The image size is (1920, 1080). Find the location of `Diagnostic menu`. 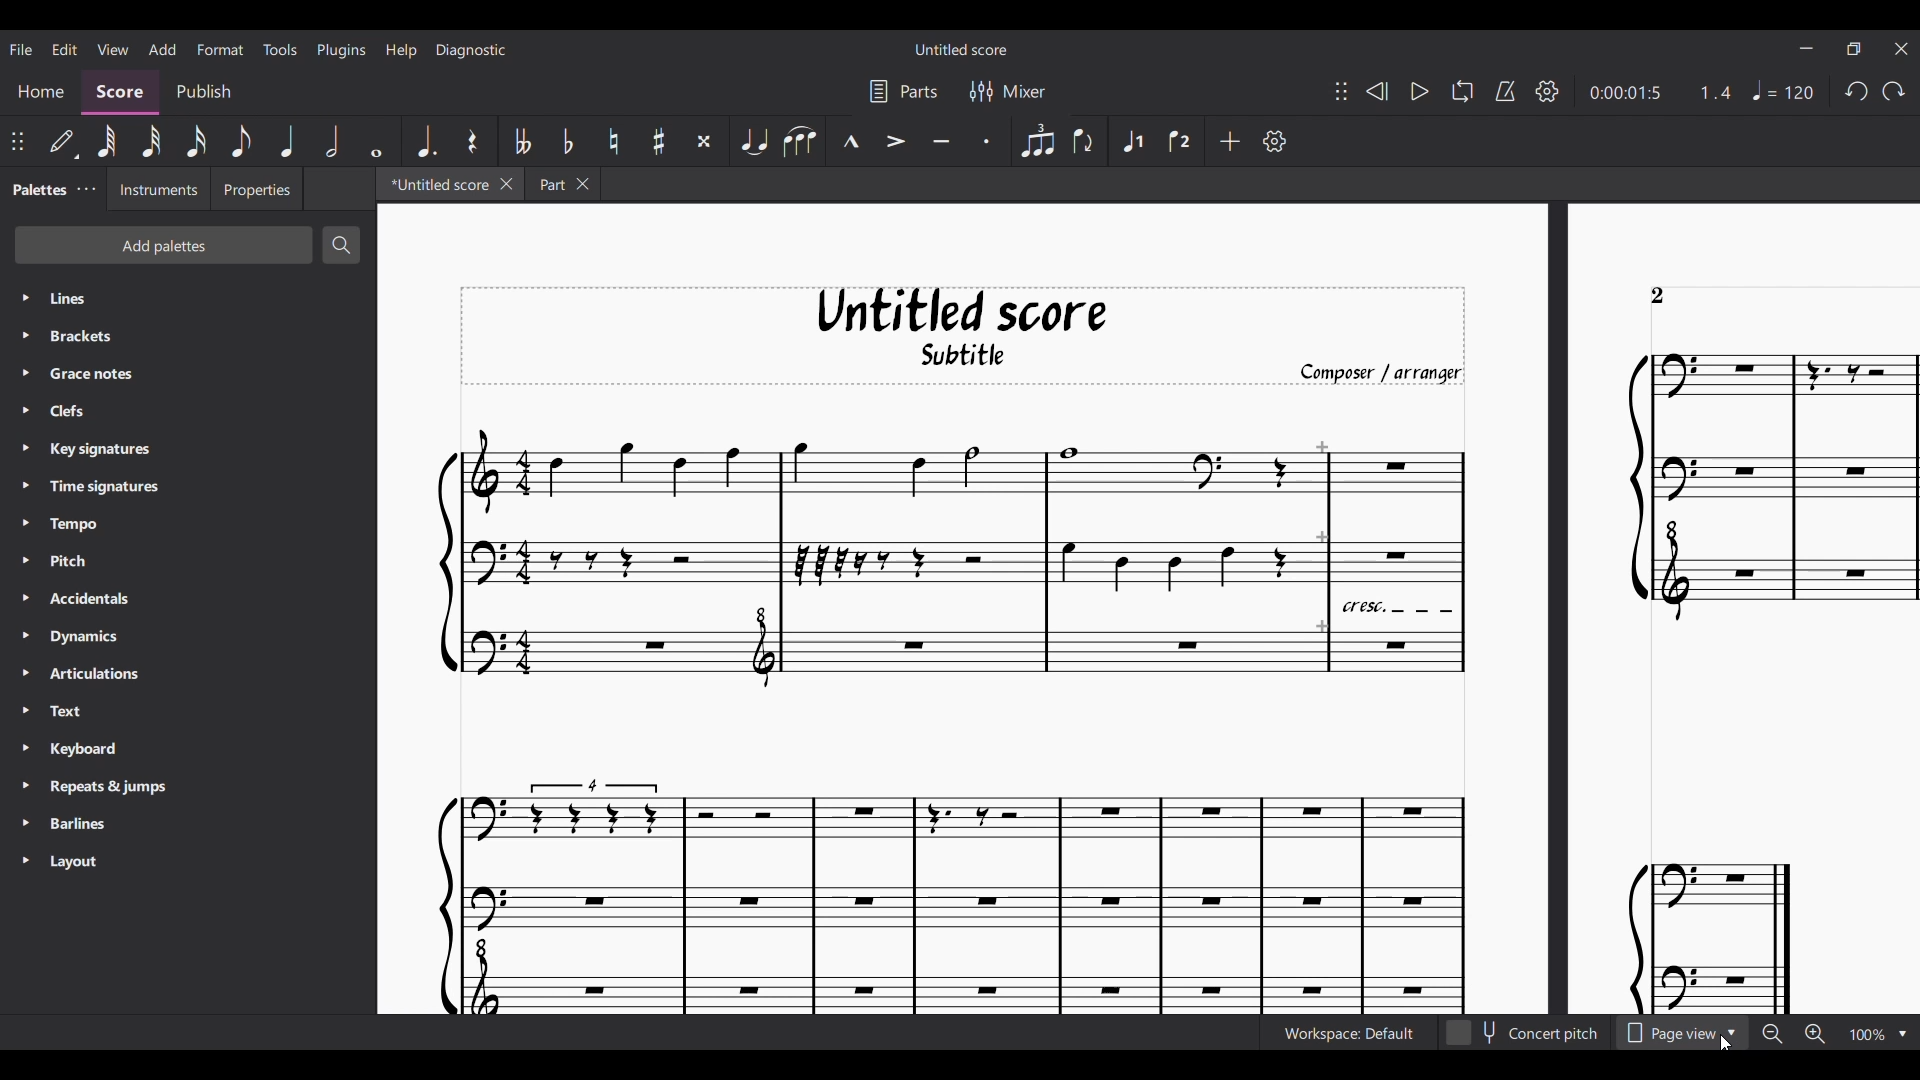

Diagnostic menu is located at coordinates (471, 51).